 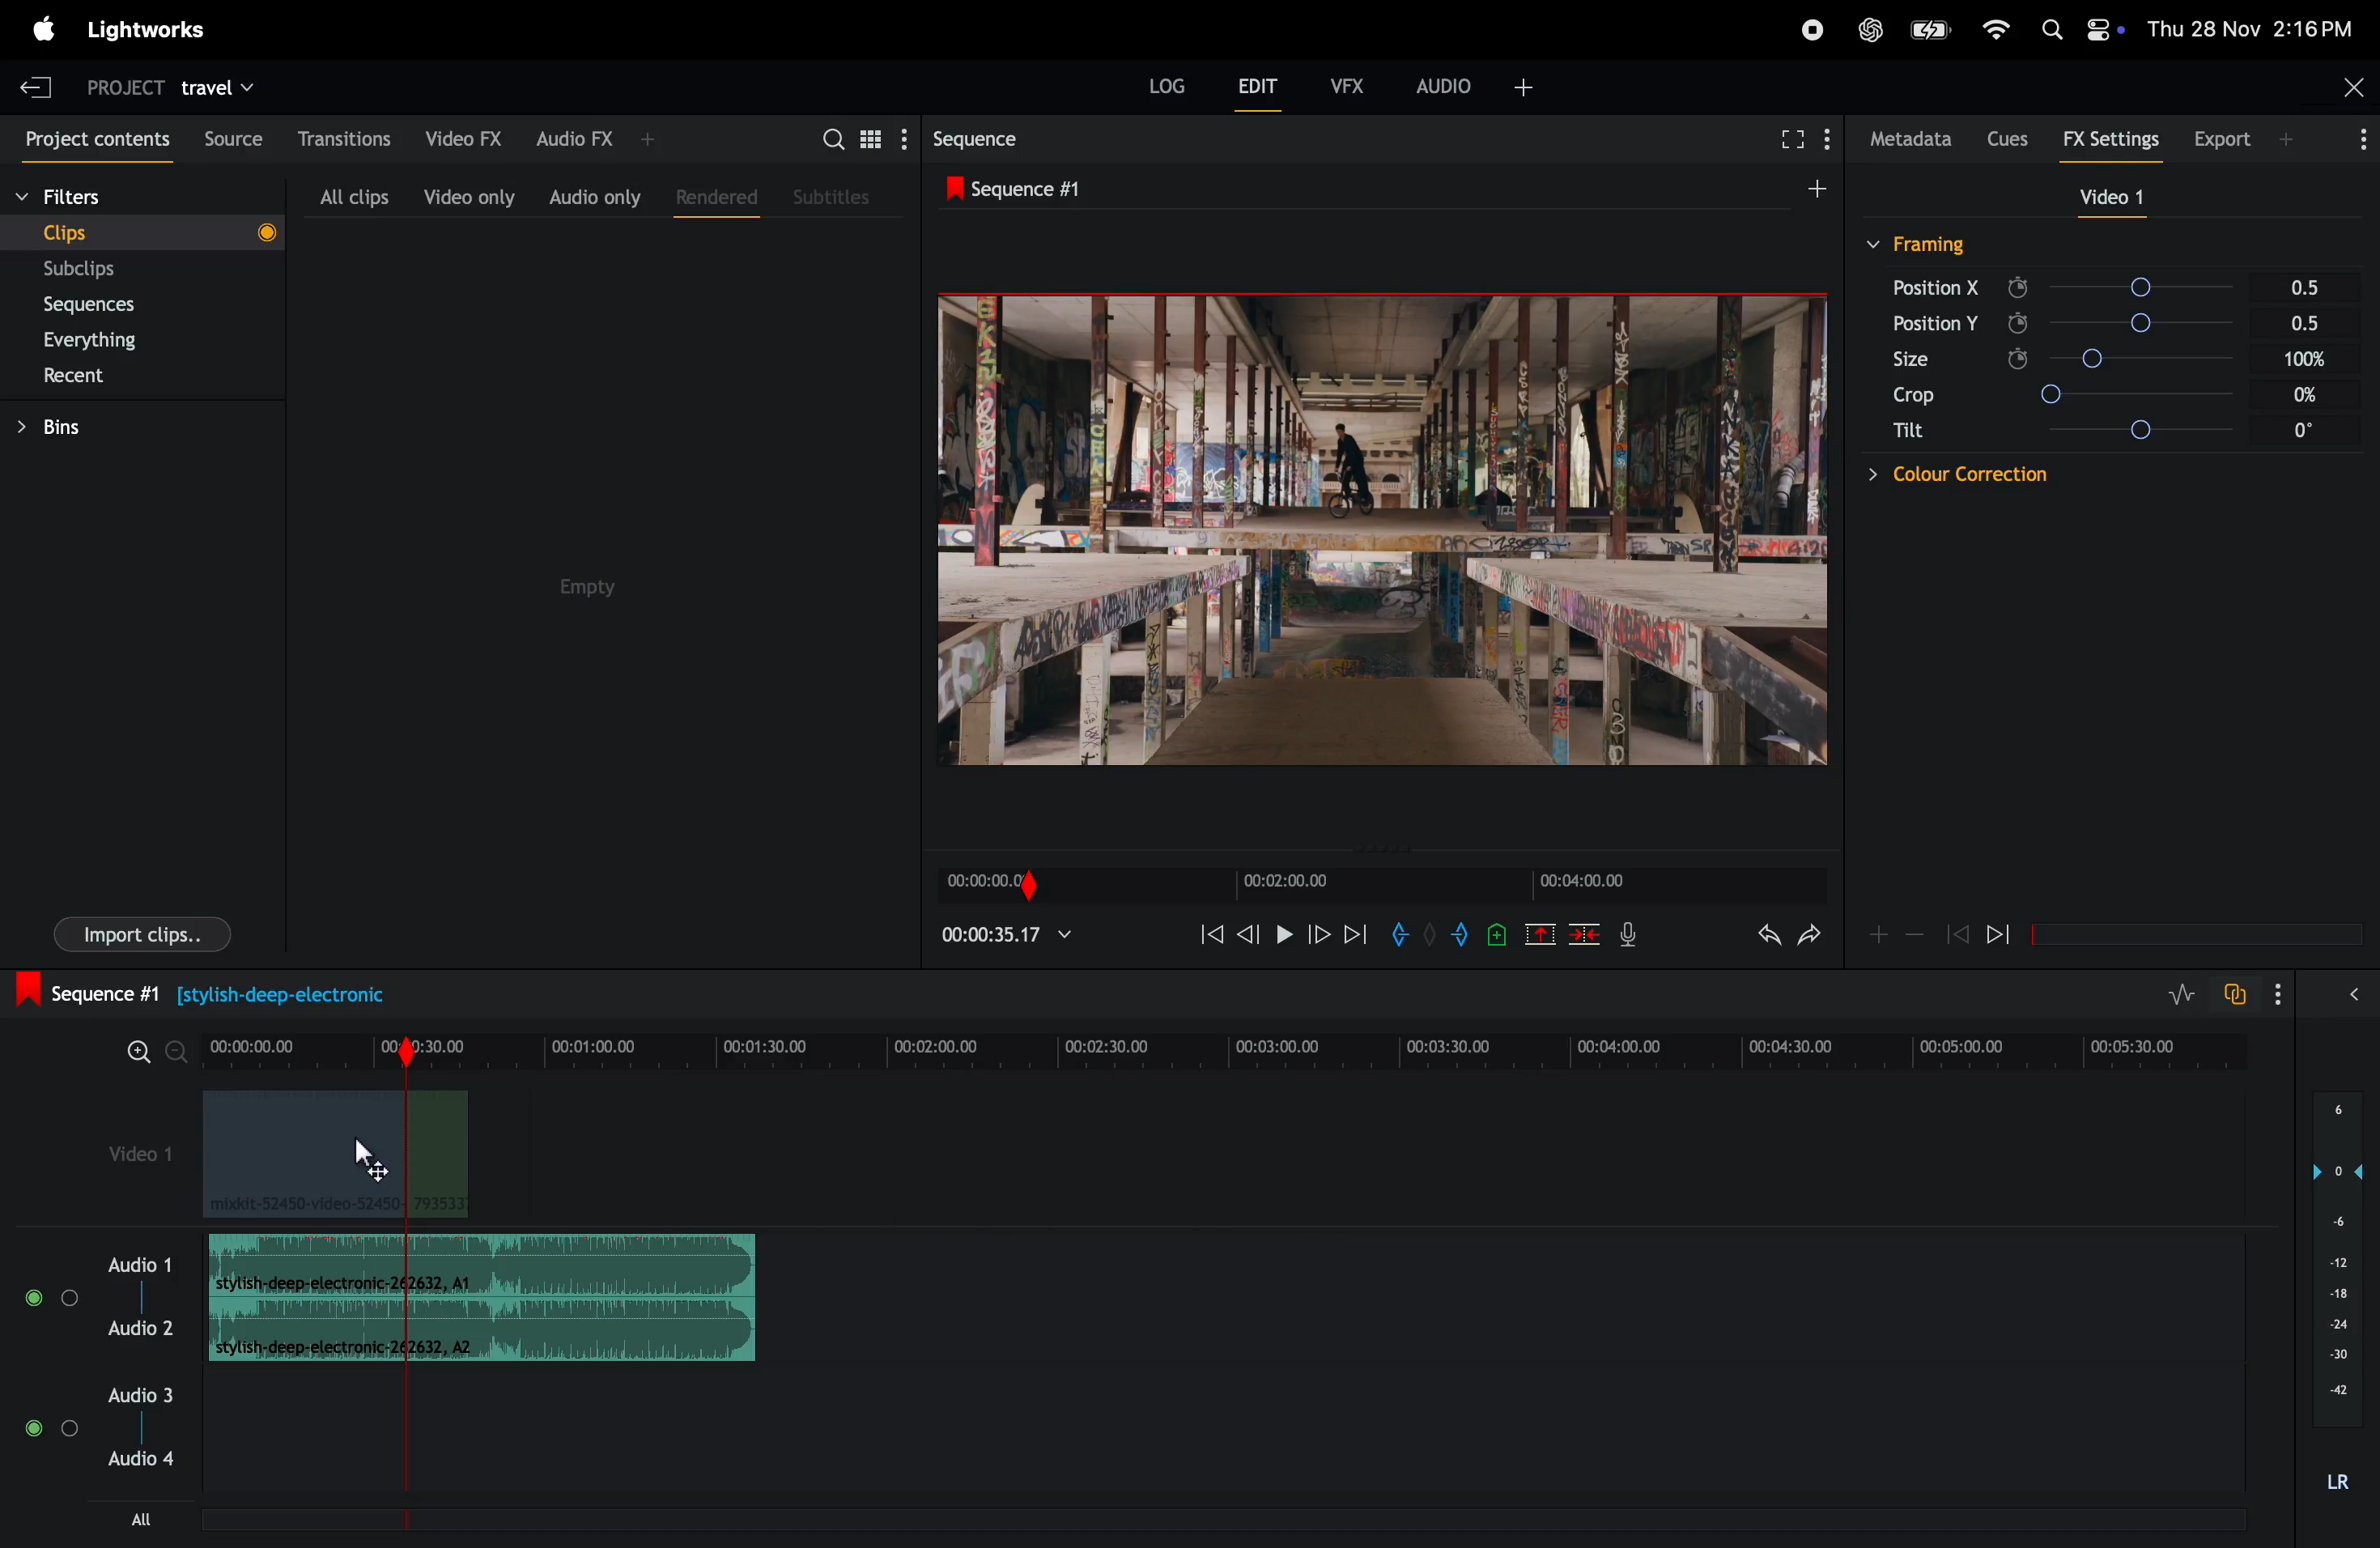 I want to click on add key frame, so click(x=1878, y=933).